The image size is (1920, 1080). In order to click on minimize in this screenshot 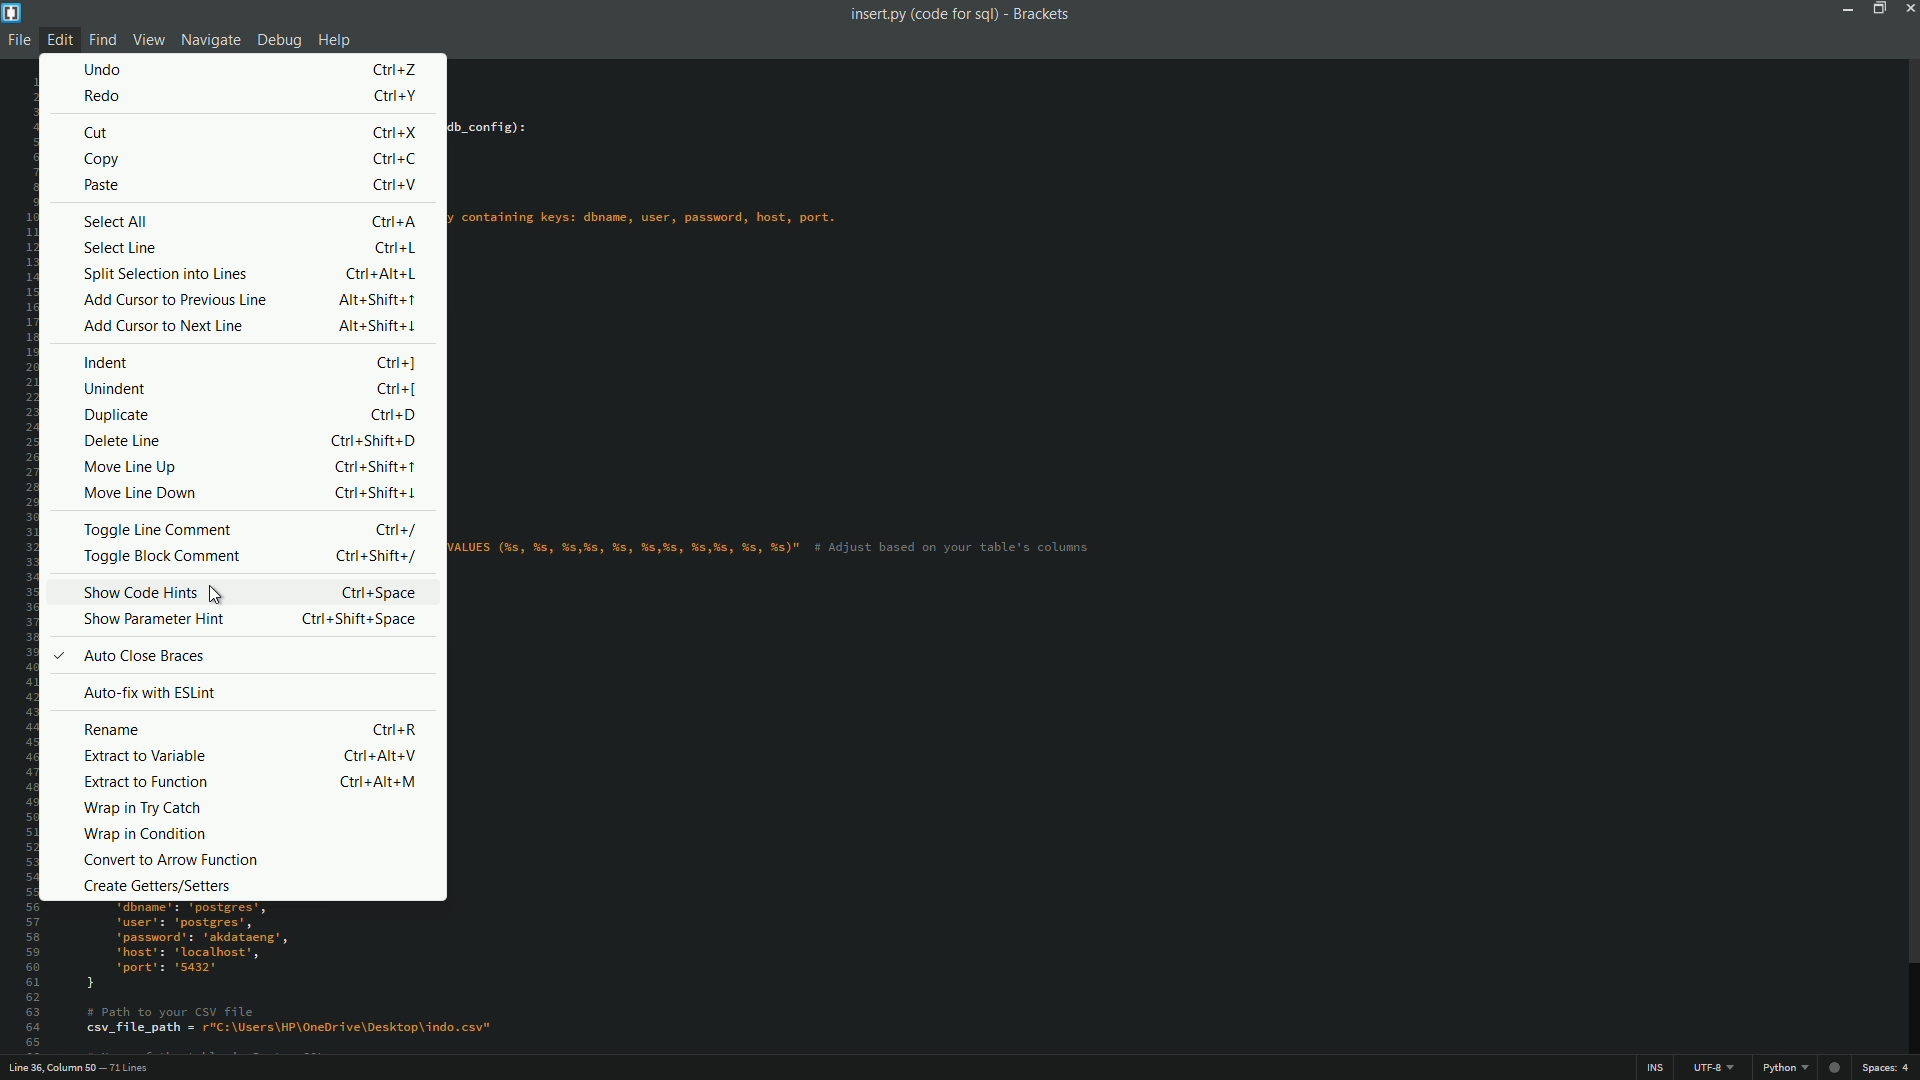, I will do `click(1845, 8)`.